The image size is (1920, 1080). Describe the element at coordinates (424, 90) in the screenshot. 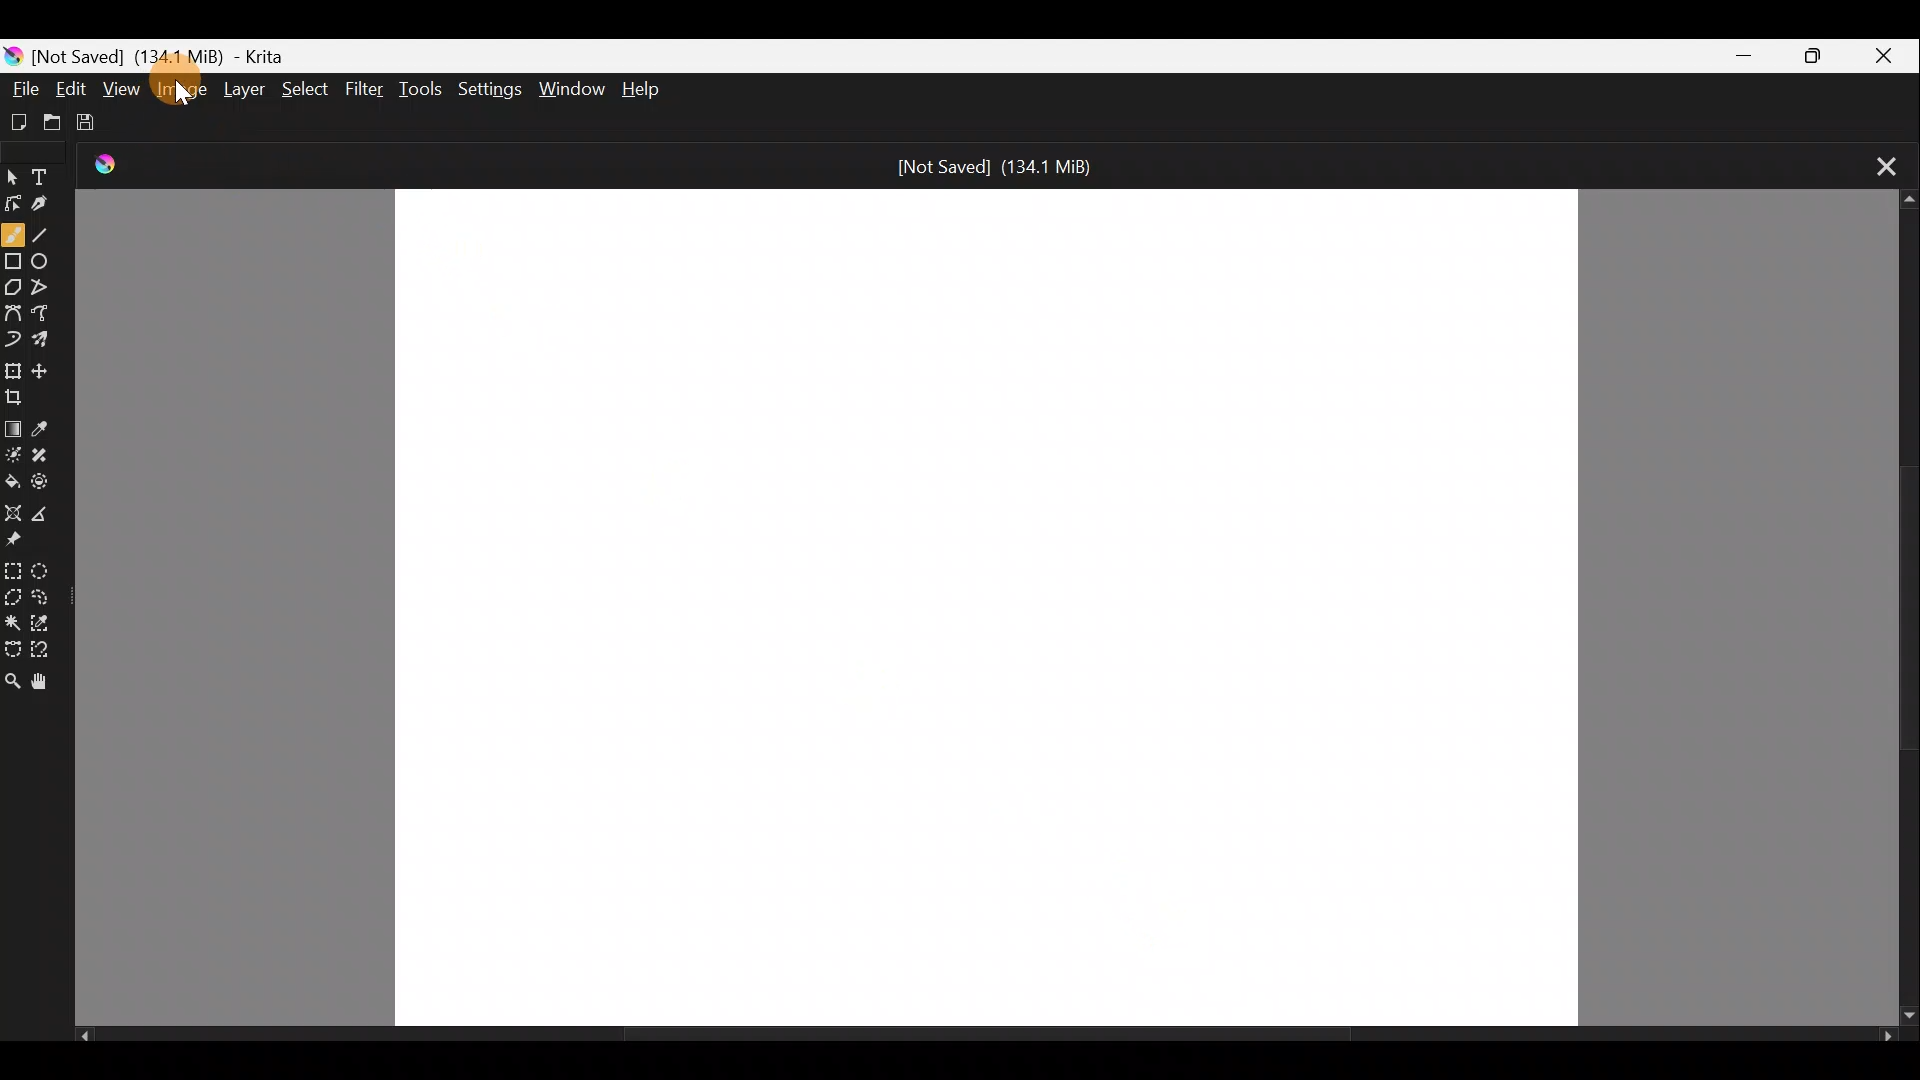

I see `Tools` at that location.